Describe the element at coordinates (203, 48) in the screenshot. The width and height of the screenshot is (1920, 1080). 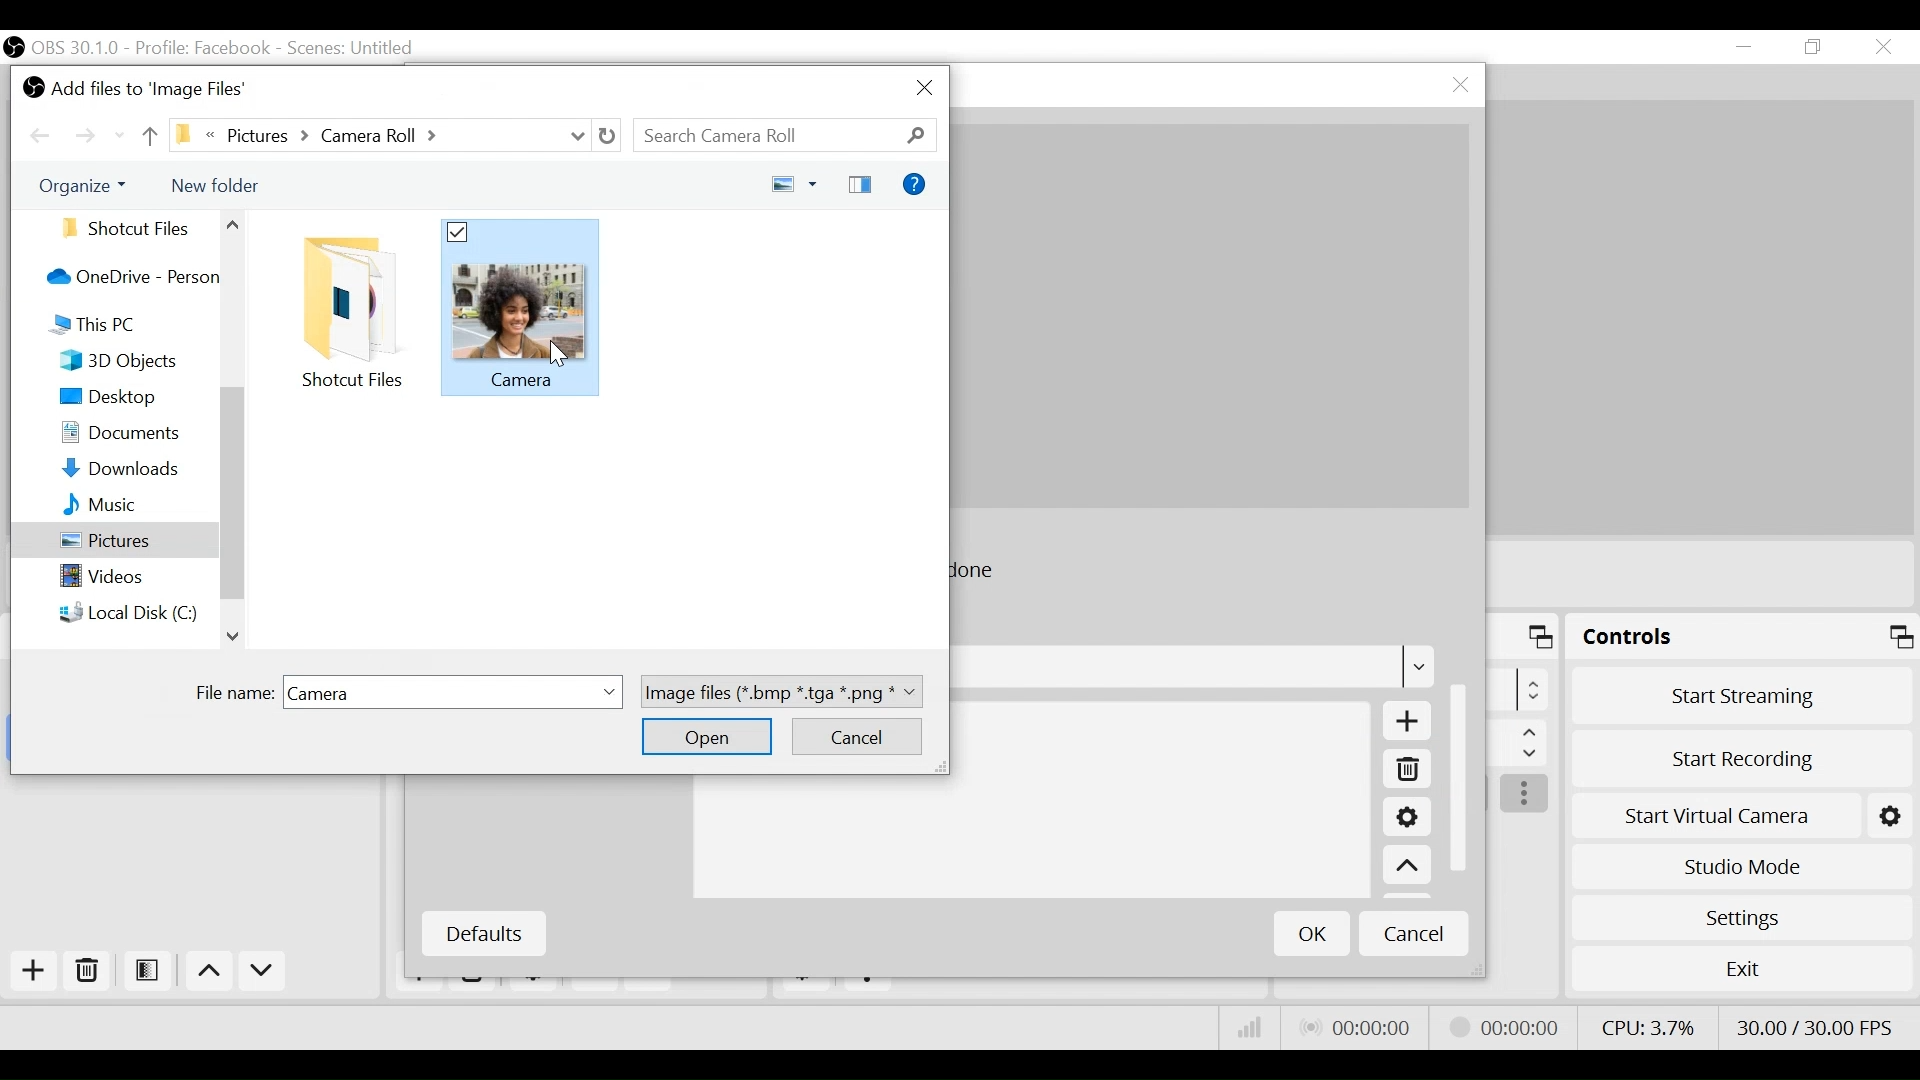
I see `Profile` at that location.